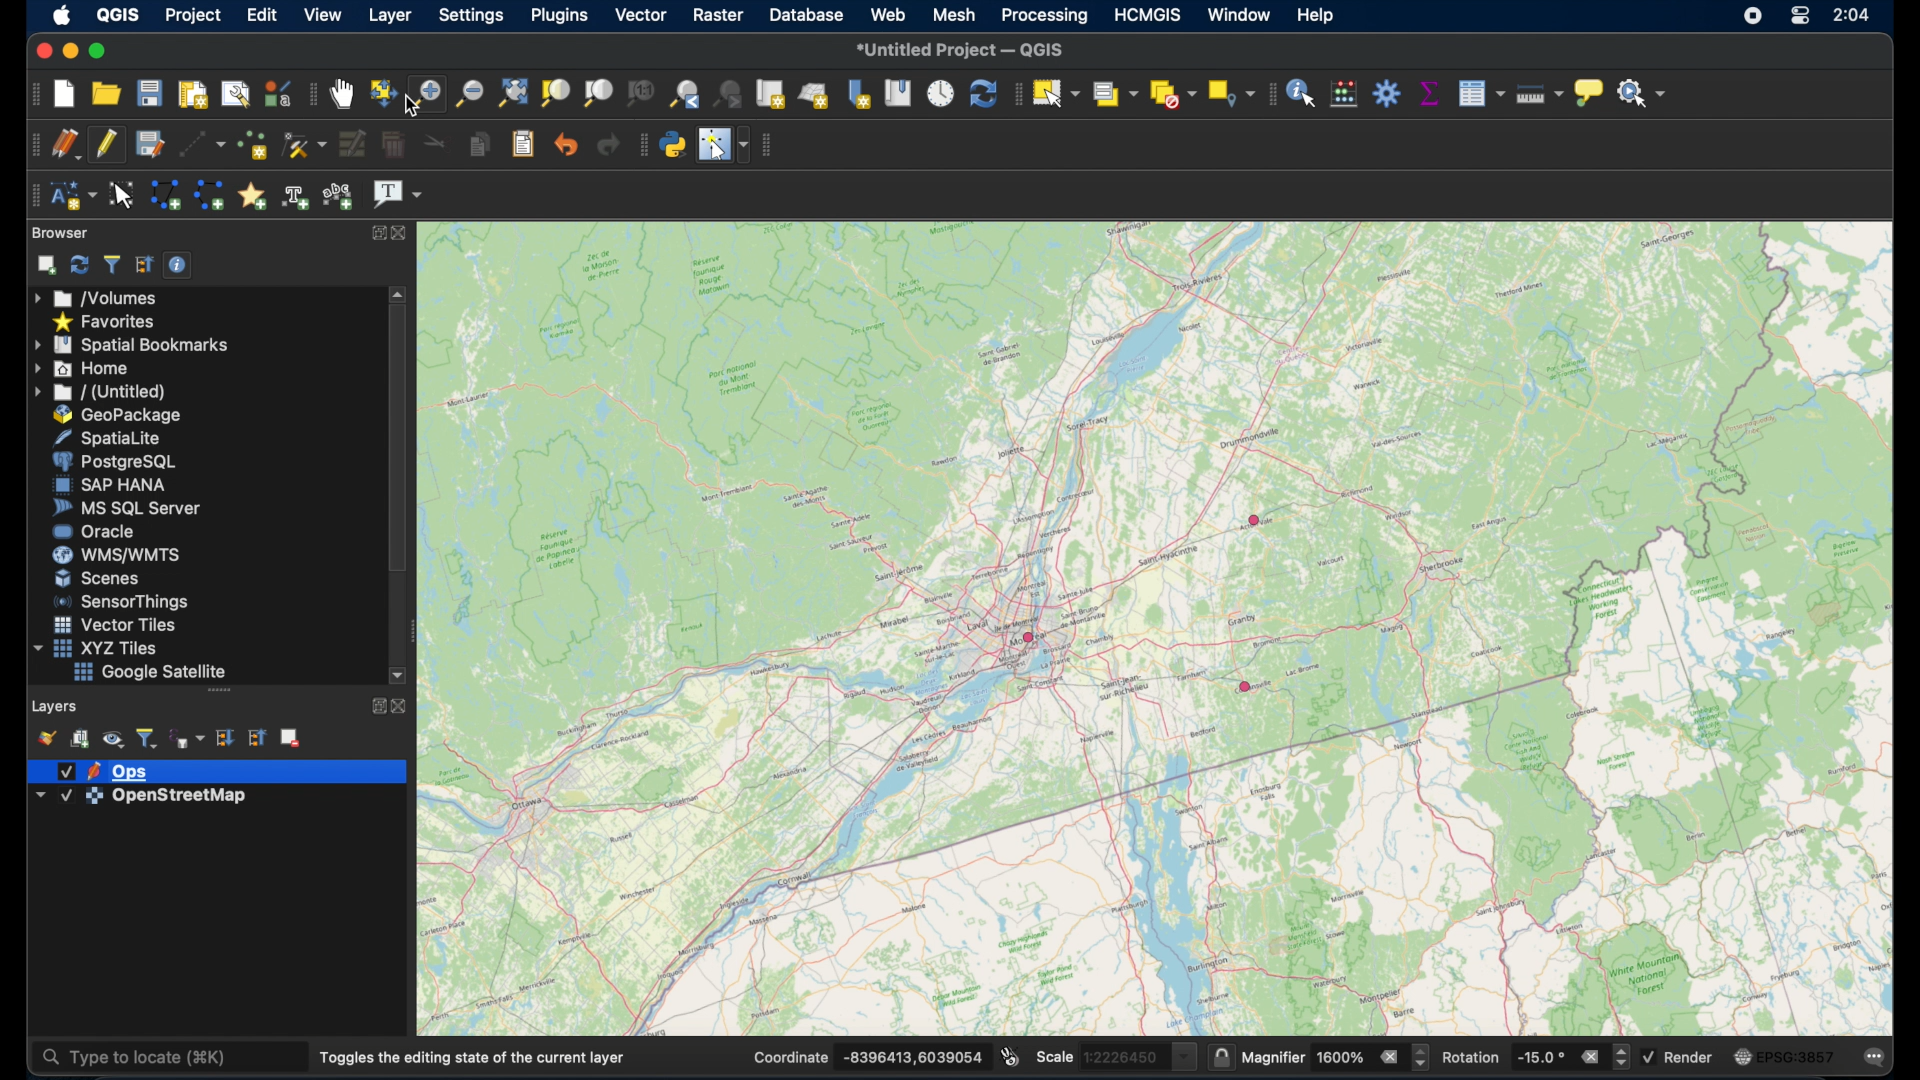 Image resolution: width=1920 pixels, height=1080 pixels. Describe the element at coordinates (140, 1056) in the screenshot. I see `type to locate` at that location.